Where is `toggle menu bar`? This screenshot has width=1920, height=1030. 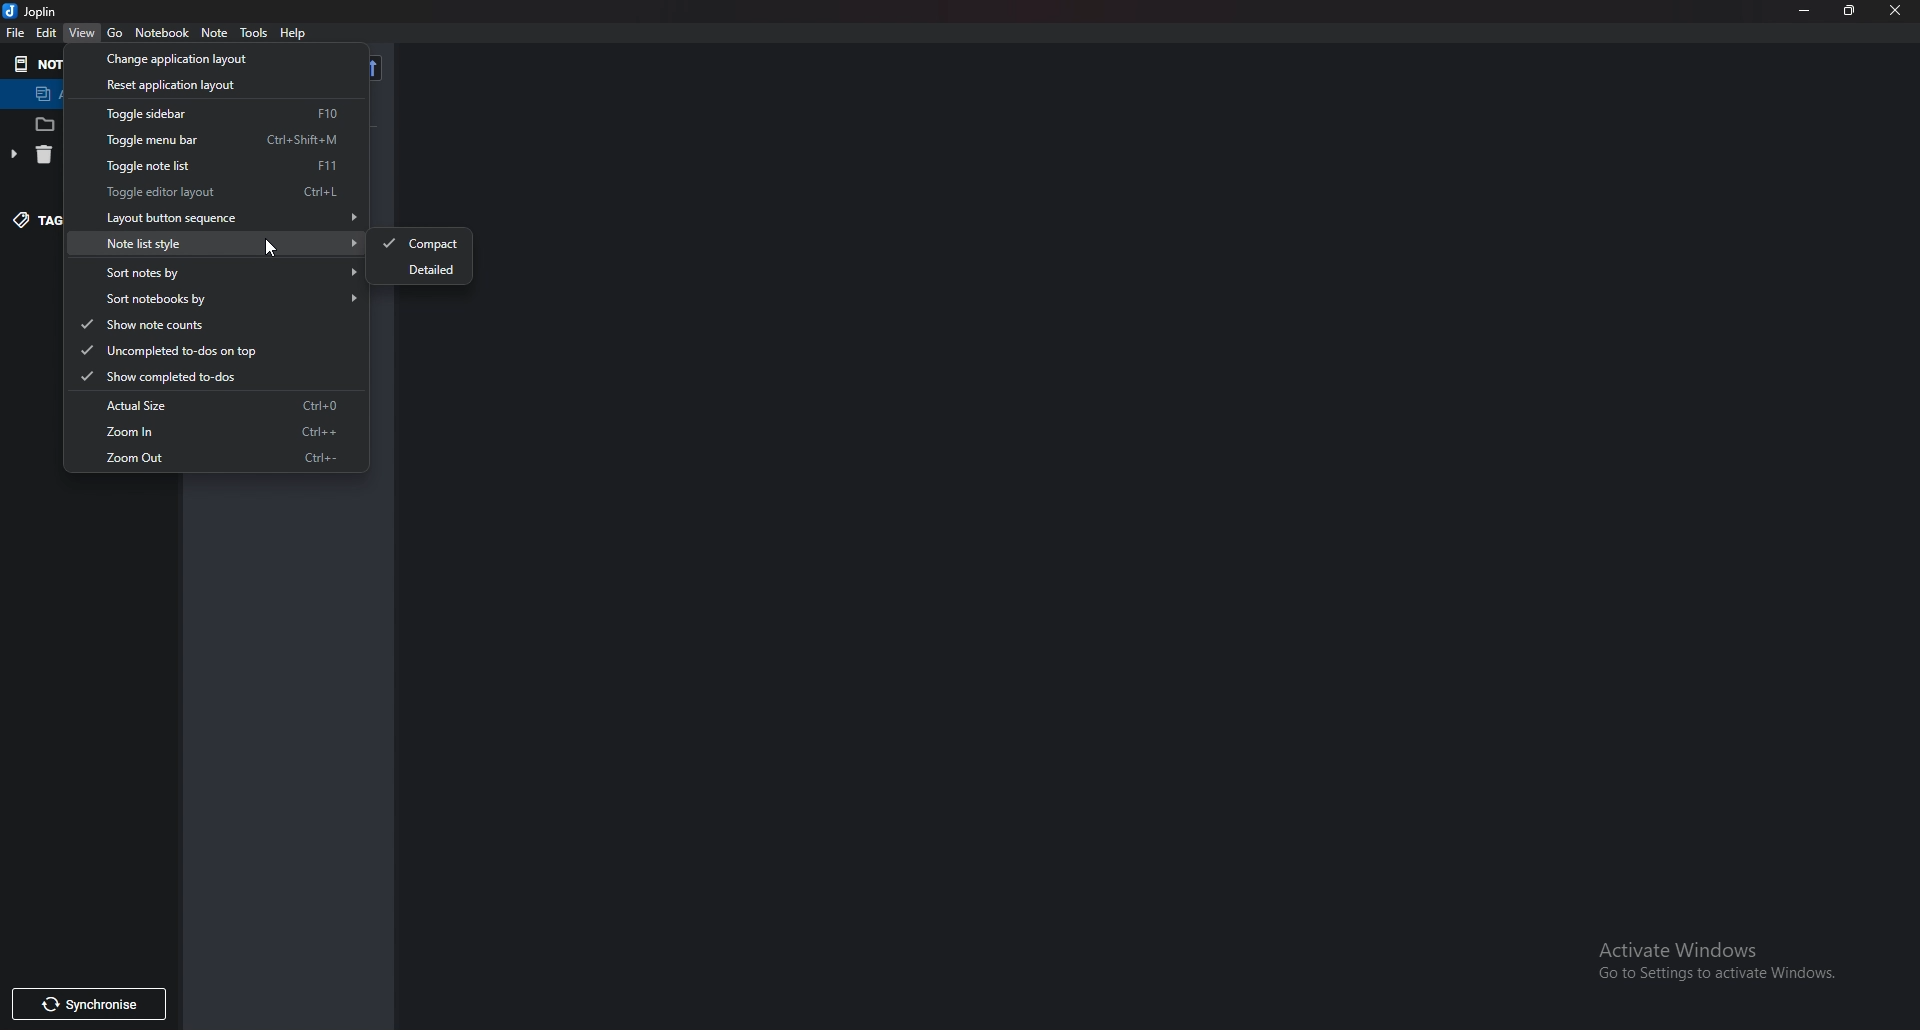 toggle menu bar is located at coordinates (237, 139).